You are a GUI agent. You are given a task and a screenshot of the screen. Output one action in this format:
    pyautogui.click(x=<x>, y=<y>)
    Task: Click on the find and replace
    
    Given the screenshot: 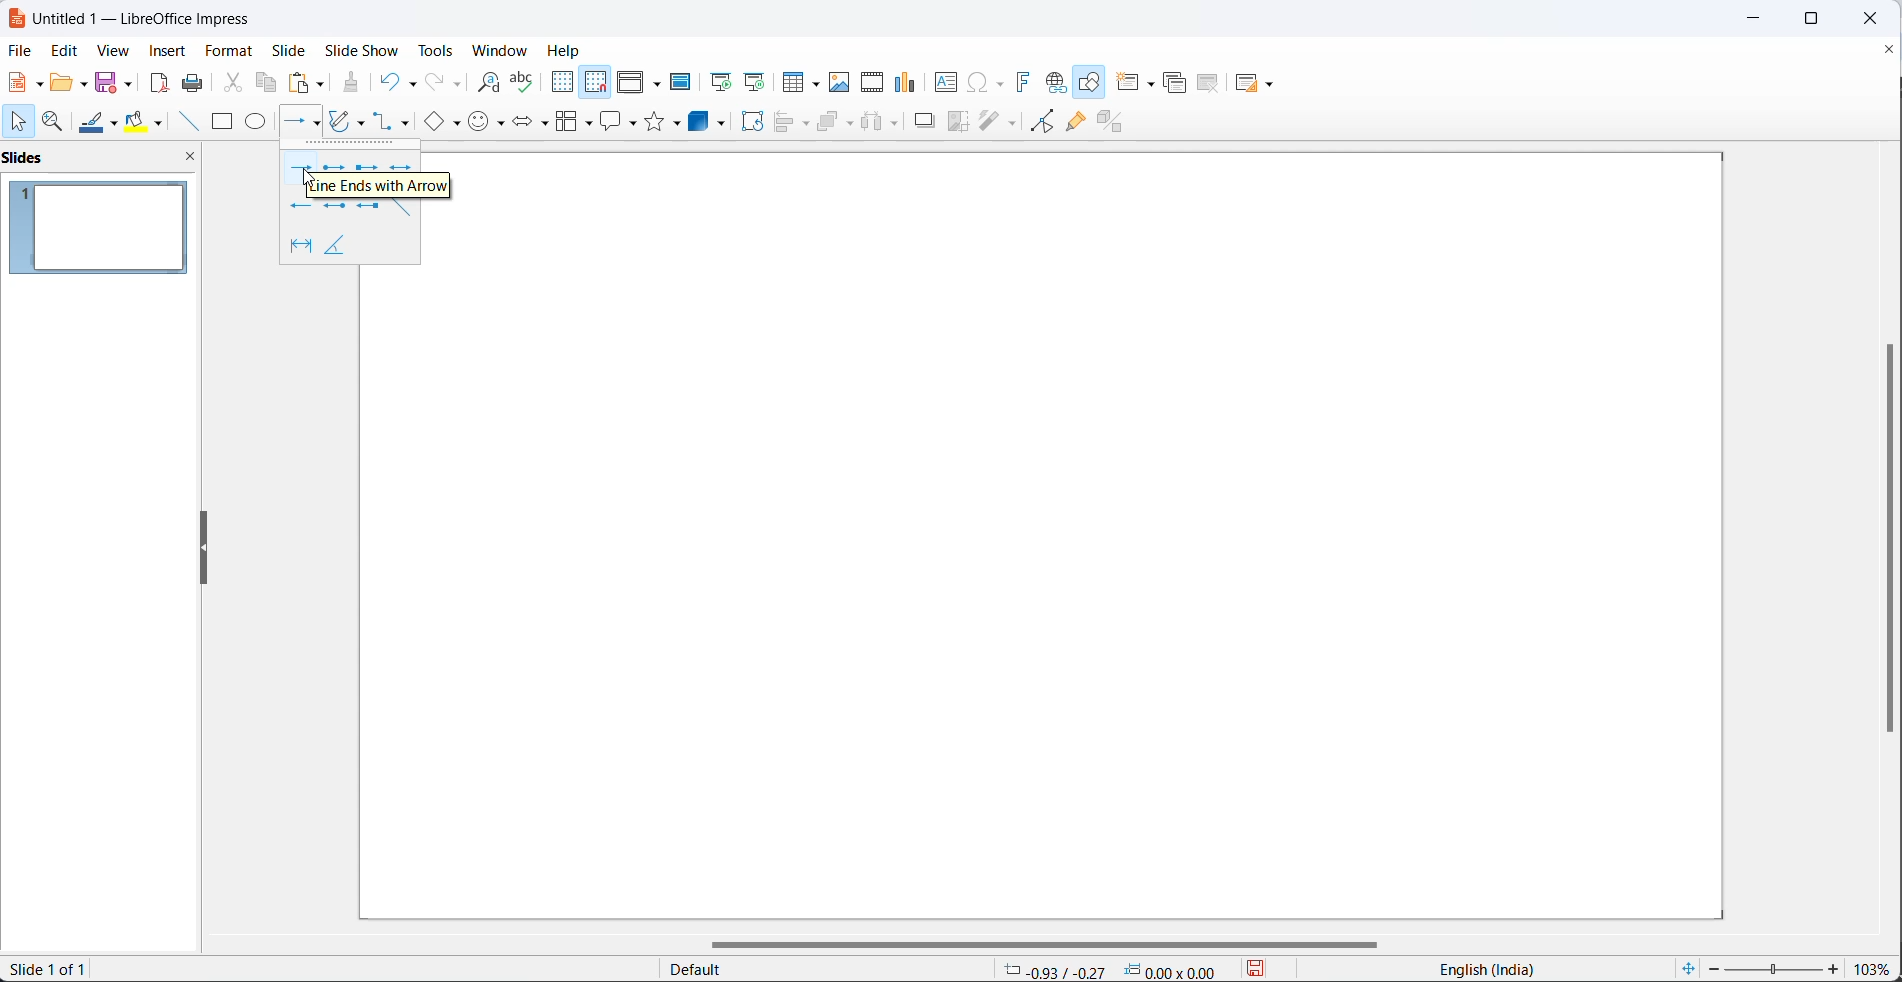 What is the action you would take?
    pyautogui.click(x=483, y=81)
    